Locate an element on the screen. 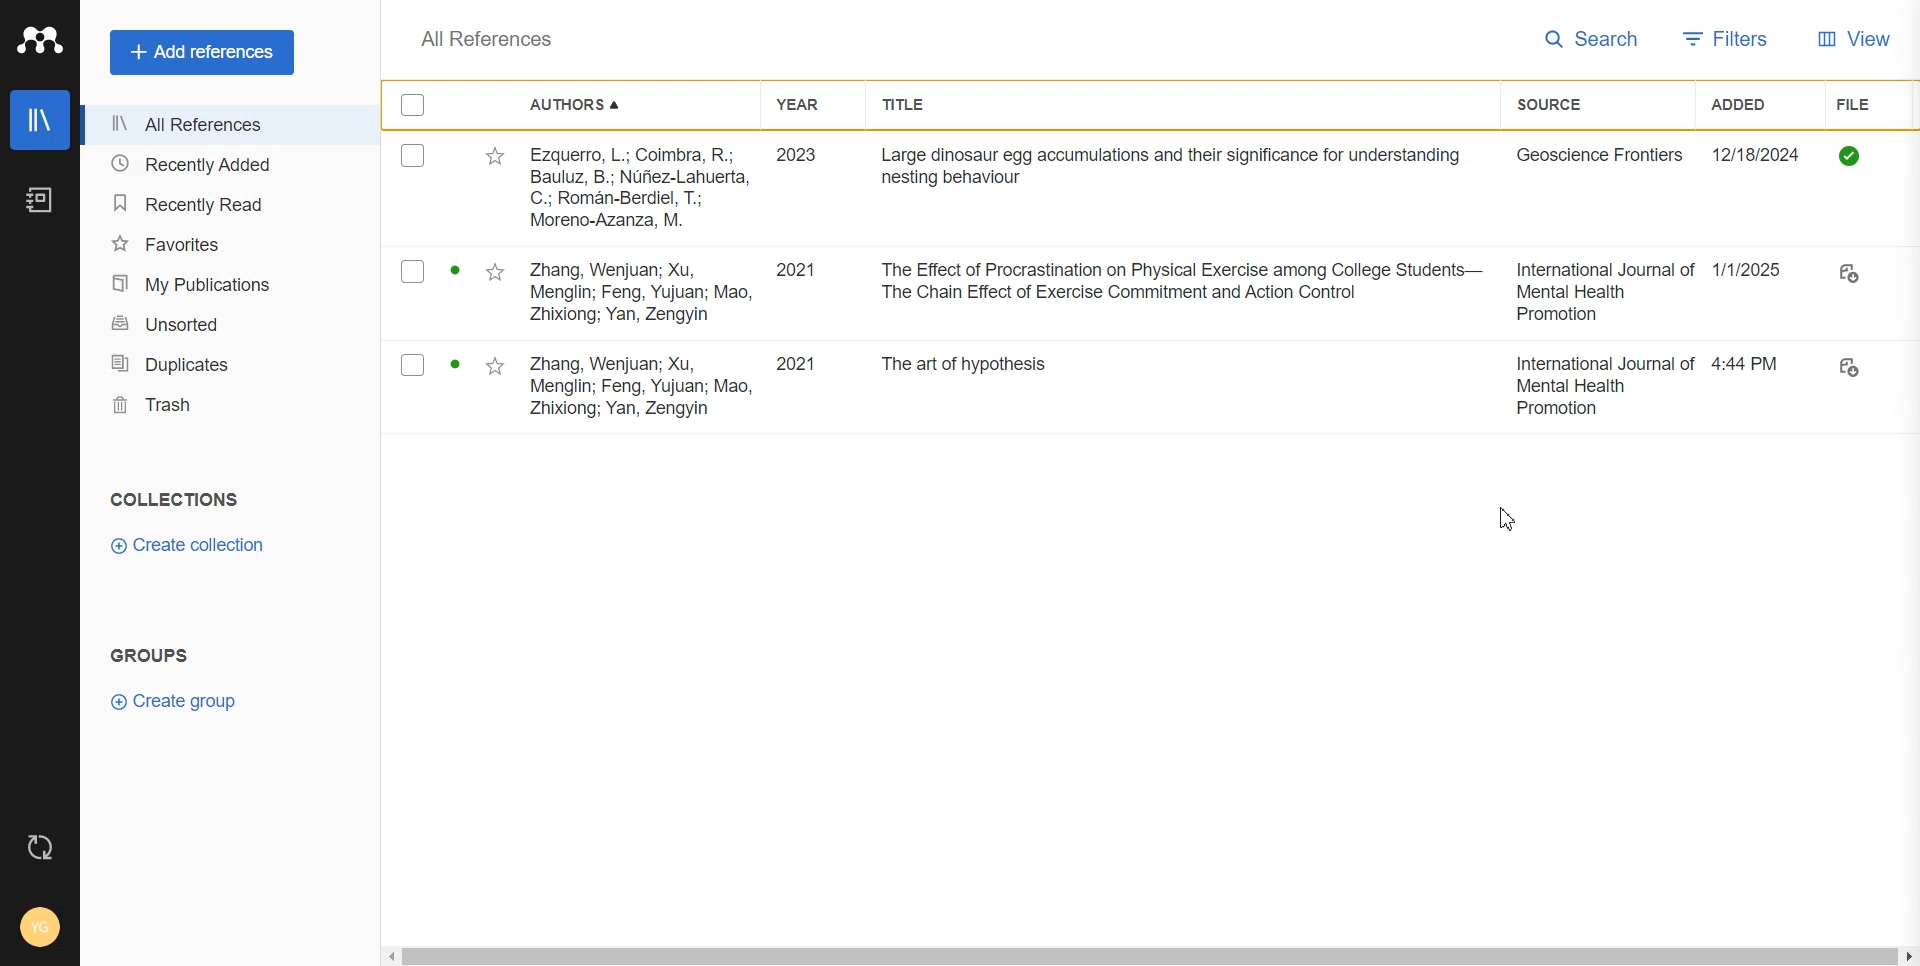 Image resolution: width=1920 pixels, height=966 pixels. Zhang Wenjuan; Xu Menglin; Feng is located at coordinates (642, 290).